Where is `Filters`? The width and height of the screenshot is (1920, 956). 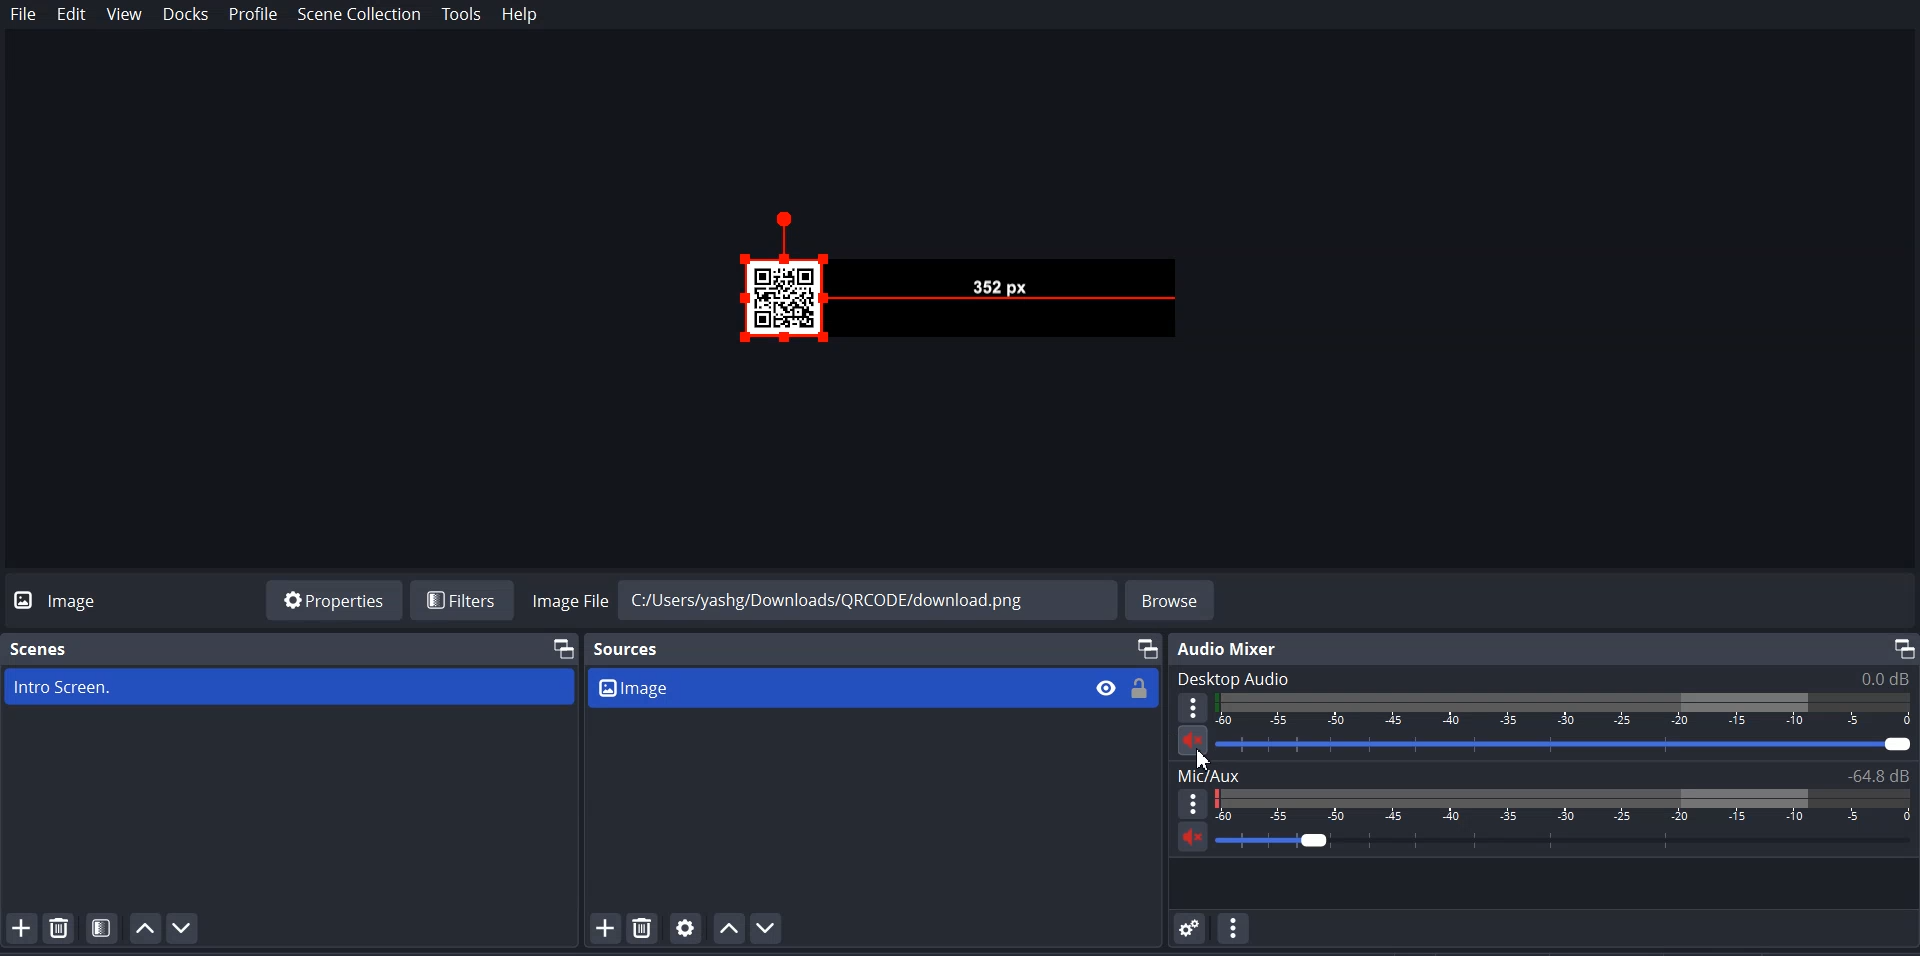
Filters is located at coordinates (465, 600).